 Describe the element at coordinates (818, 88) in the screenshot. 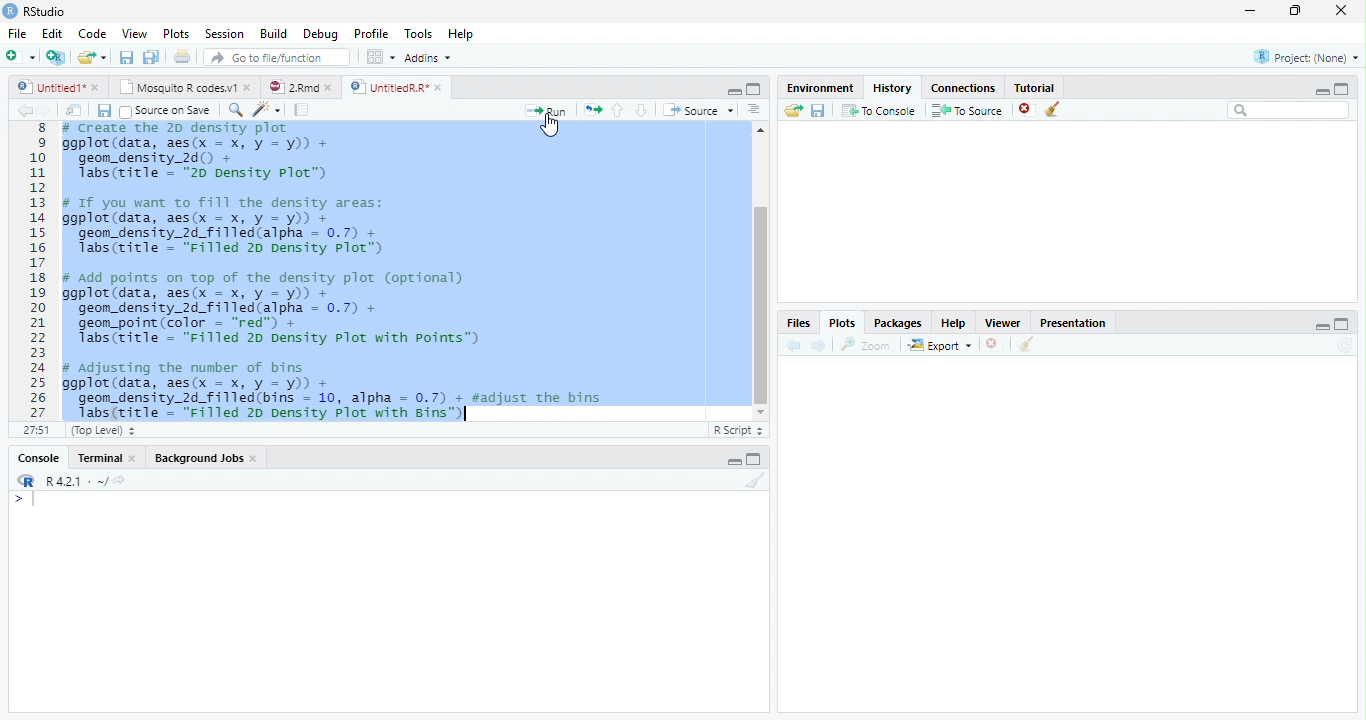

I see `Environment` at that location.